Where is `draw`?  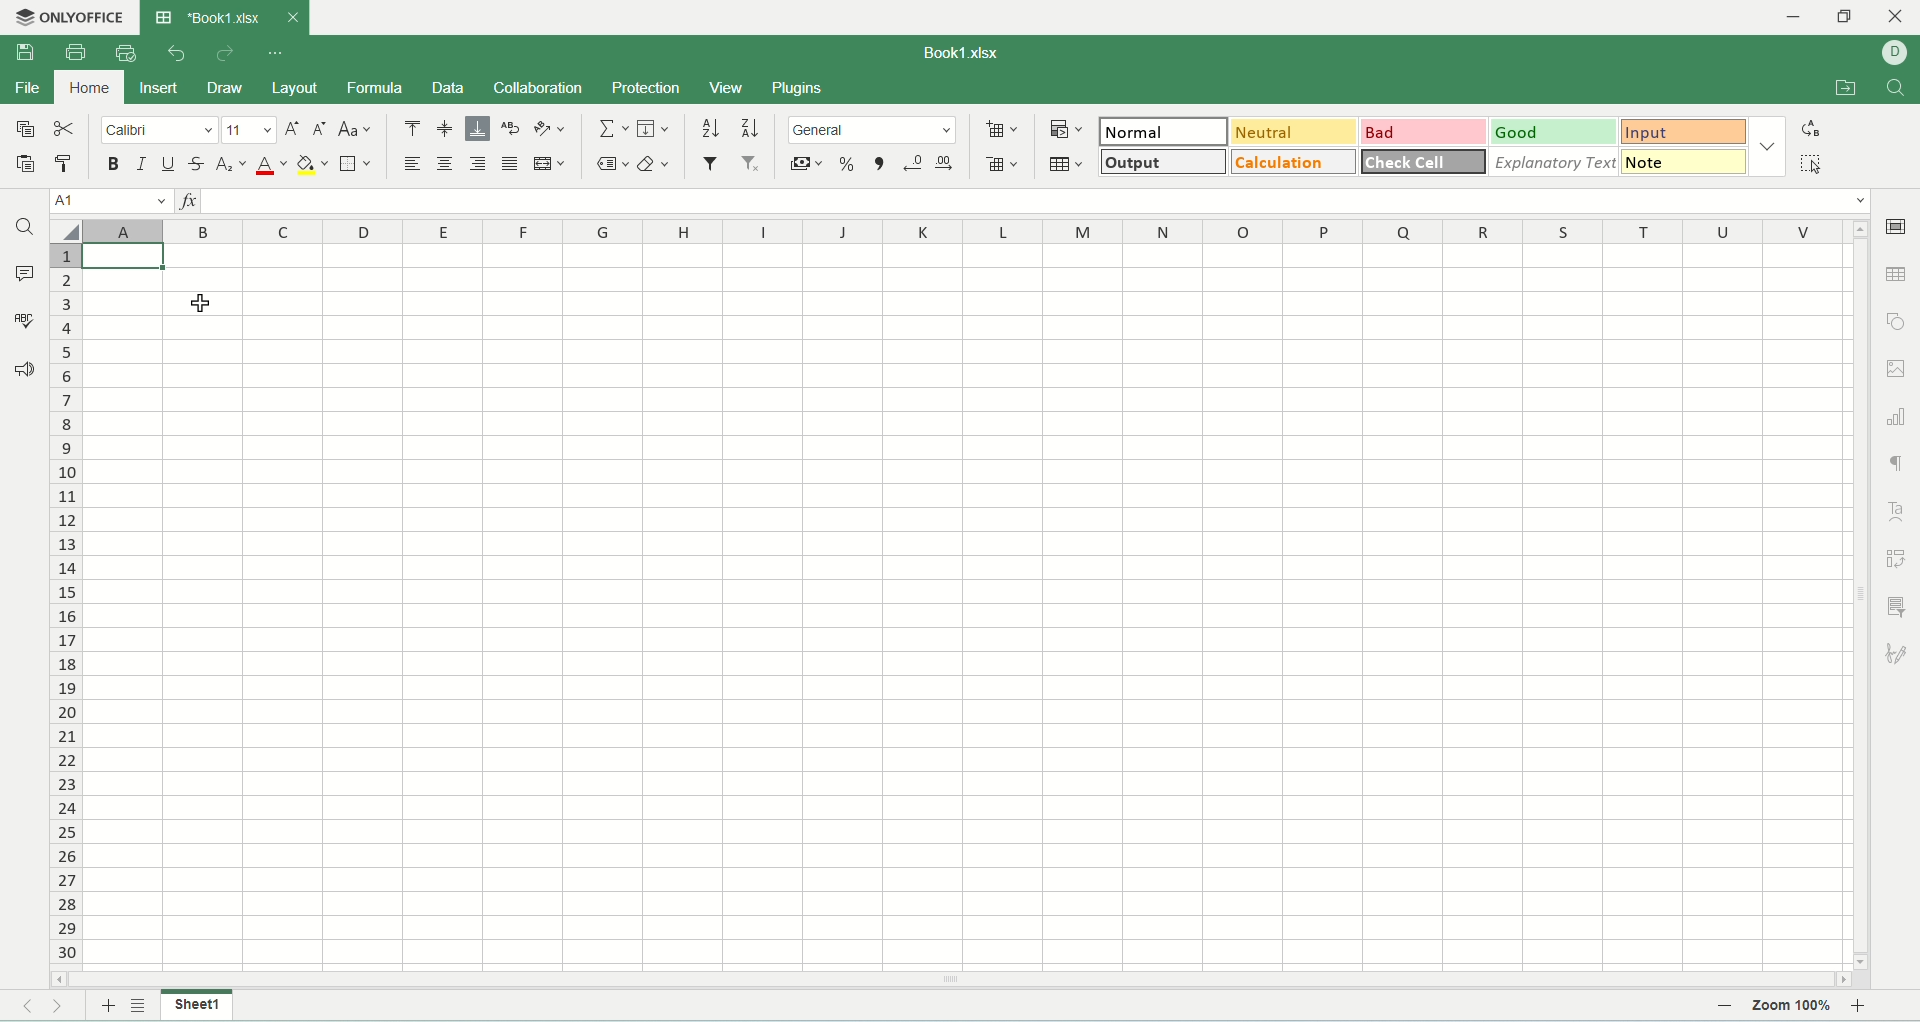
draw is located at coordinates (224, 88).